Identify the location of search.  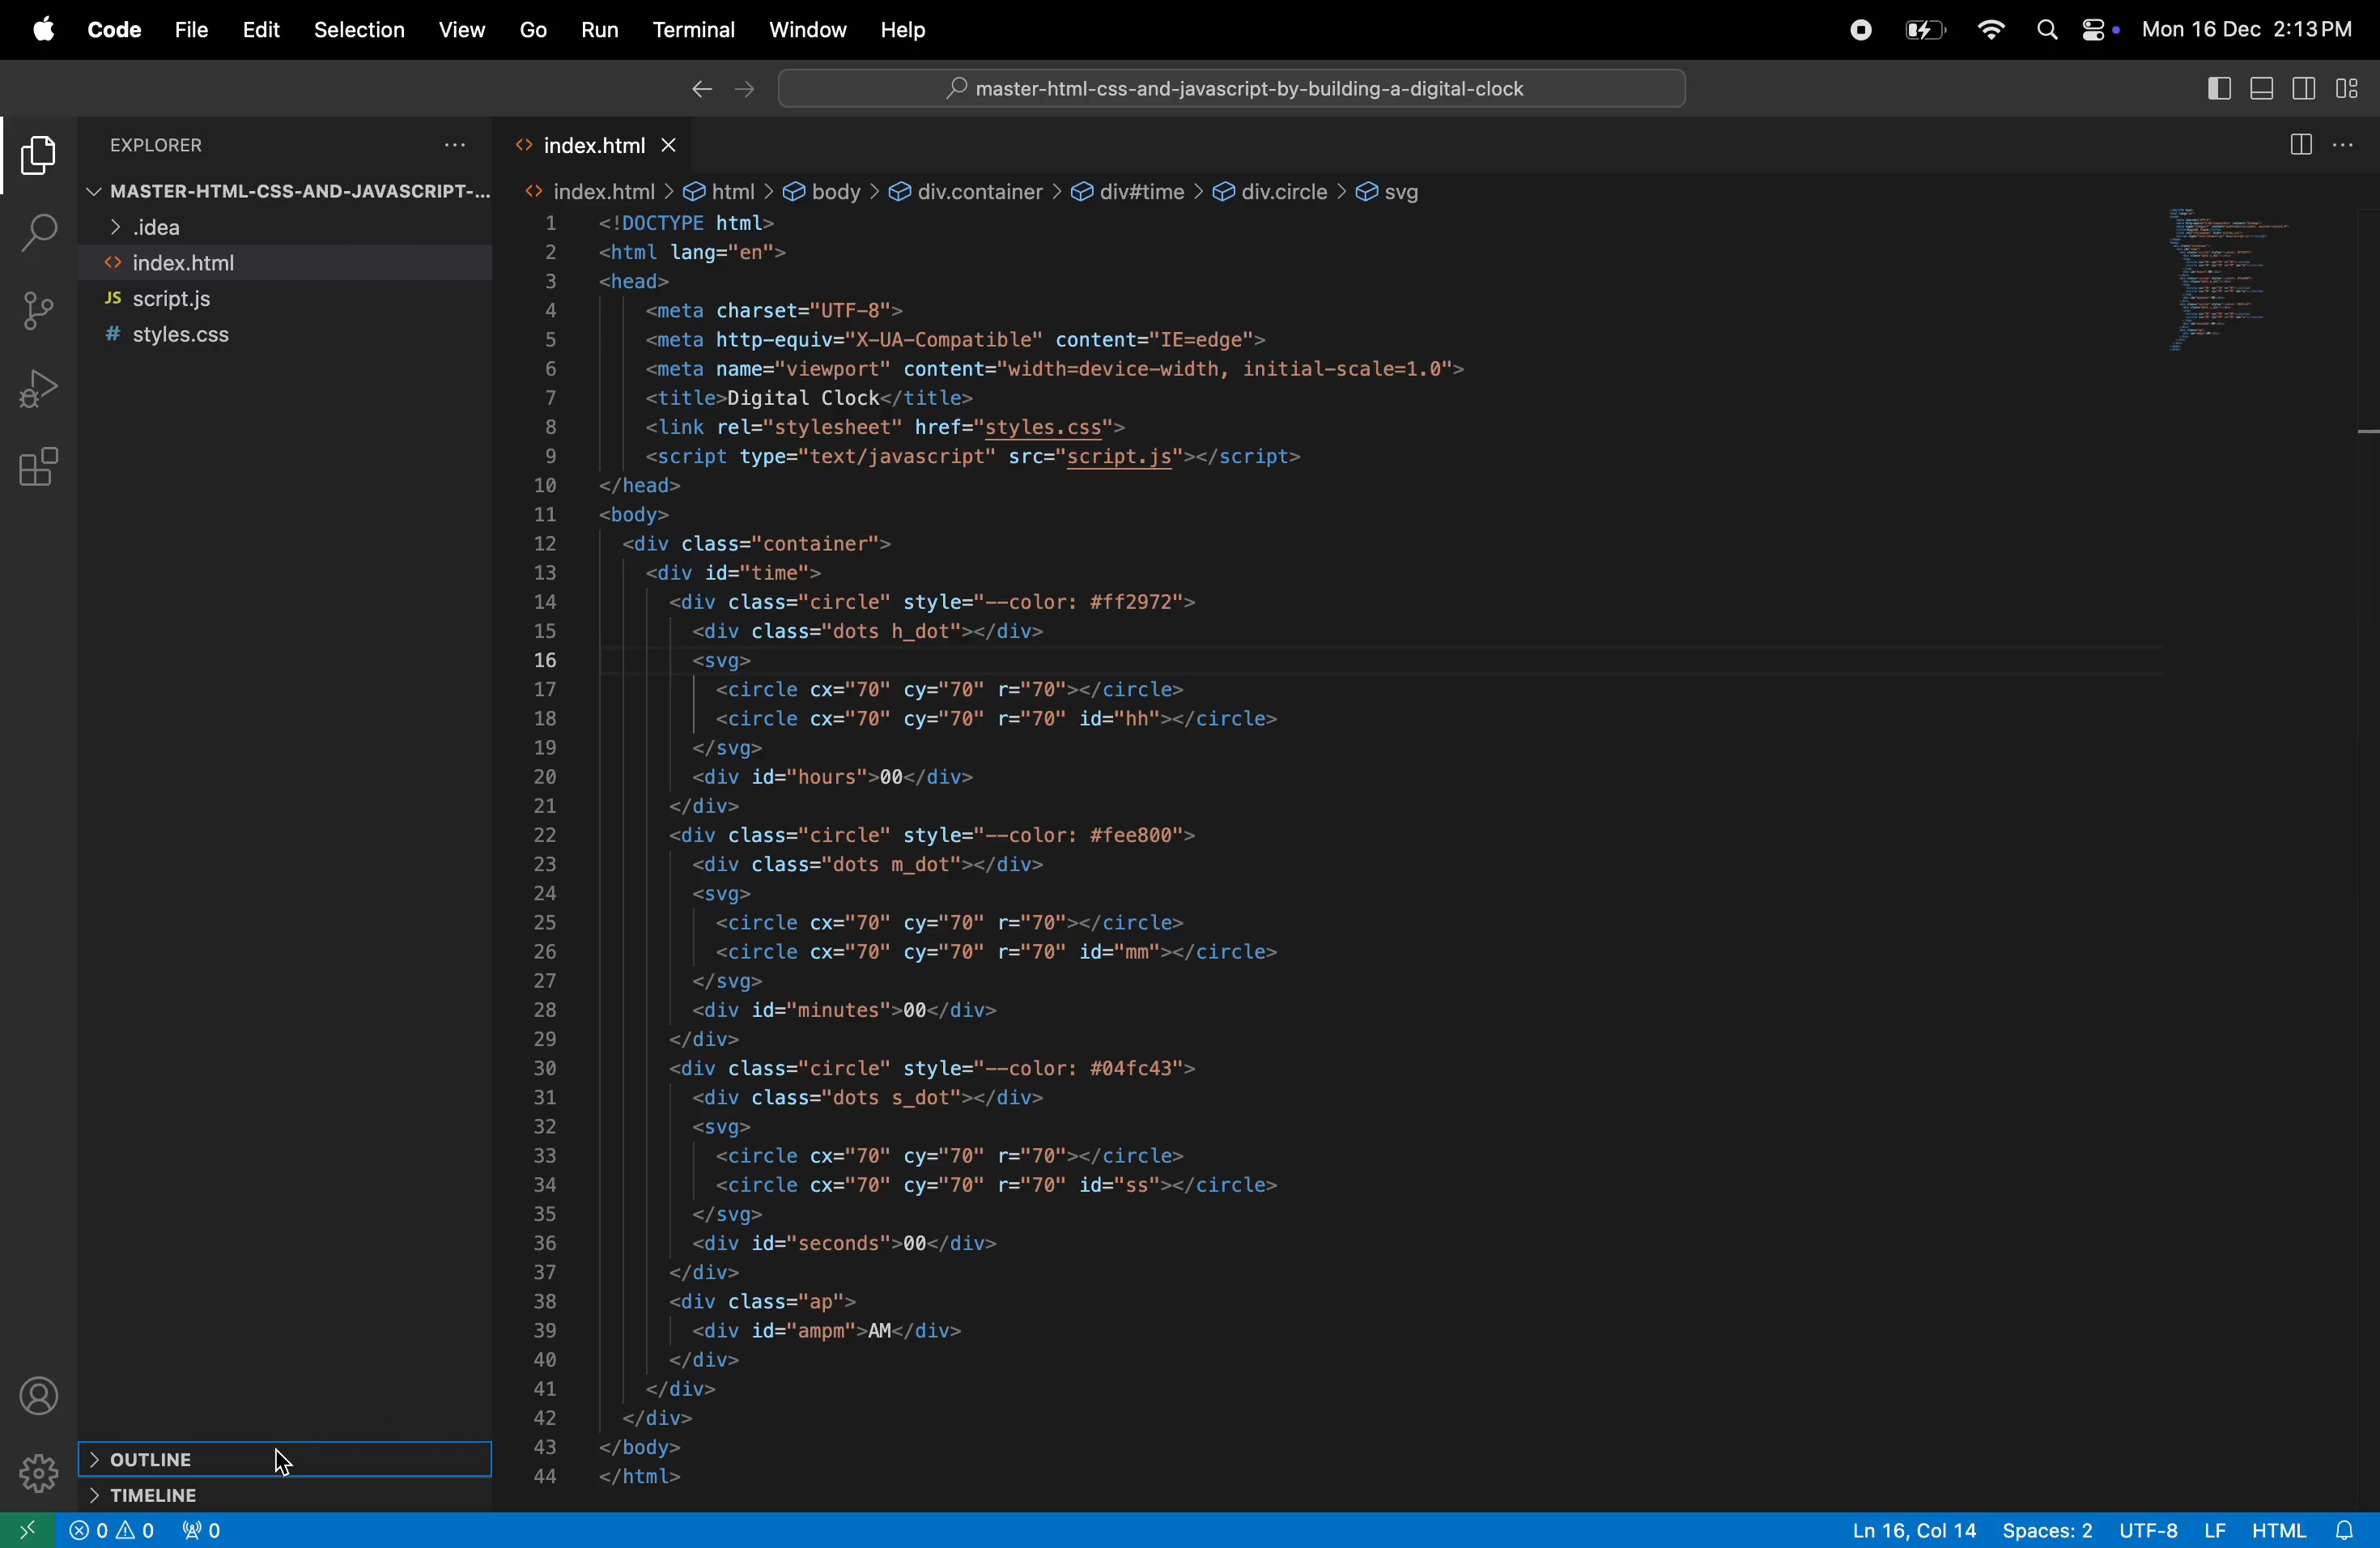
(2047, 31).